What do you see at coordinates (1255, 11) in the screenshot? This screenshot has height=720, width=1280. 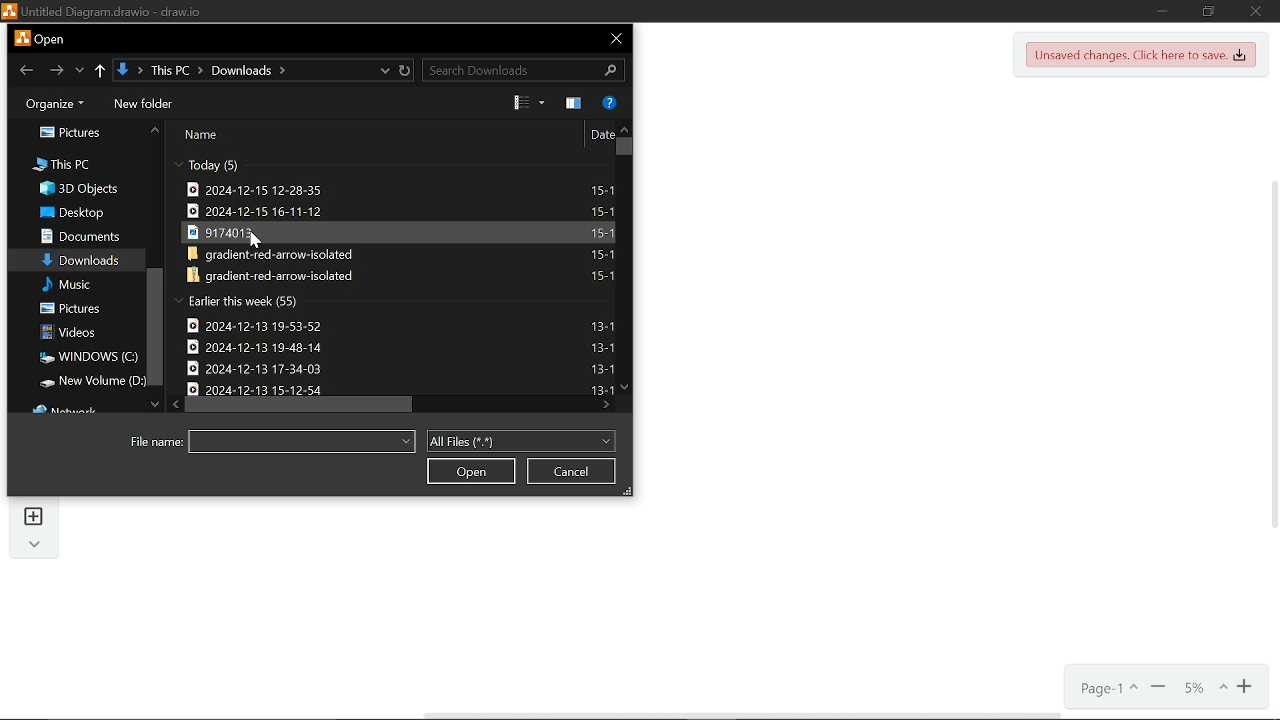 I see `CLose` at bounding box center [1255, 11].